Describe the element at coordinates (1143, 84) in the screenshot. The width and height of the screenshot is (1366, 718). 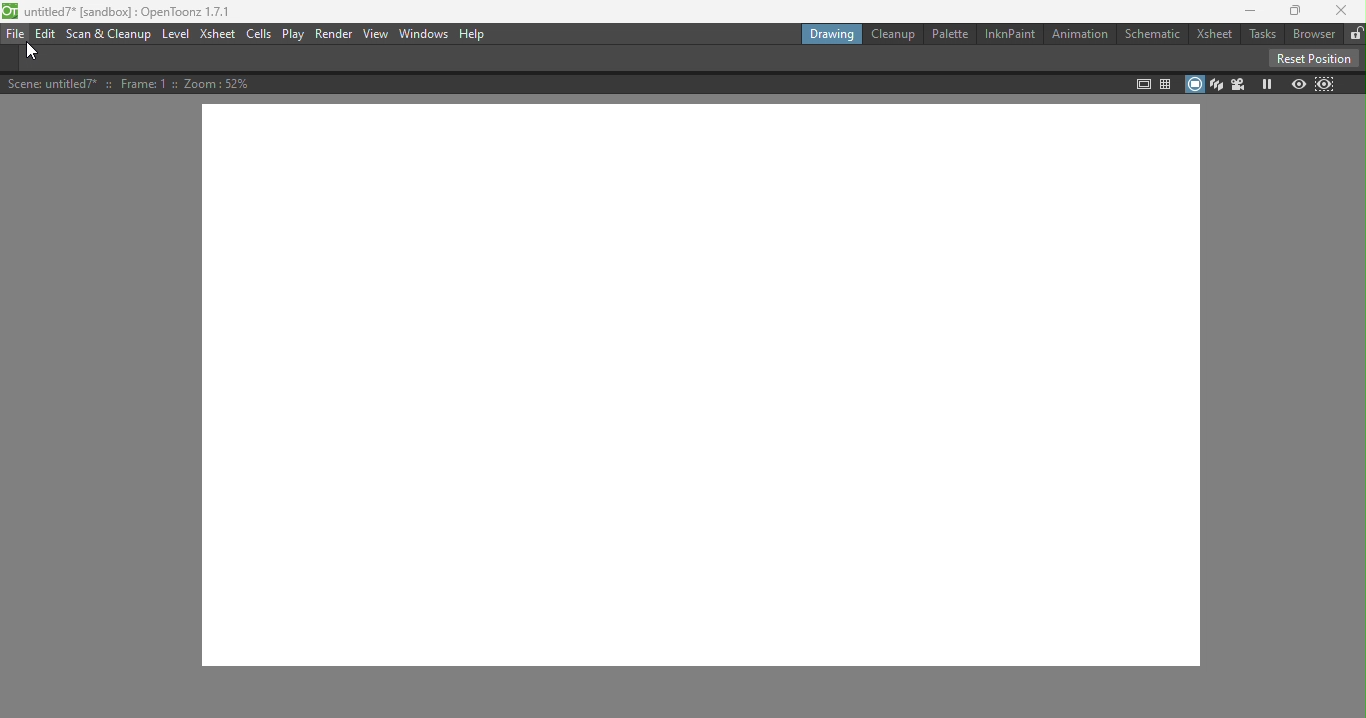
I see `Safe area` at that location.